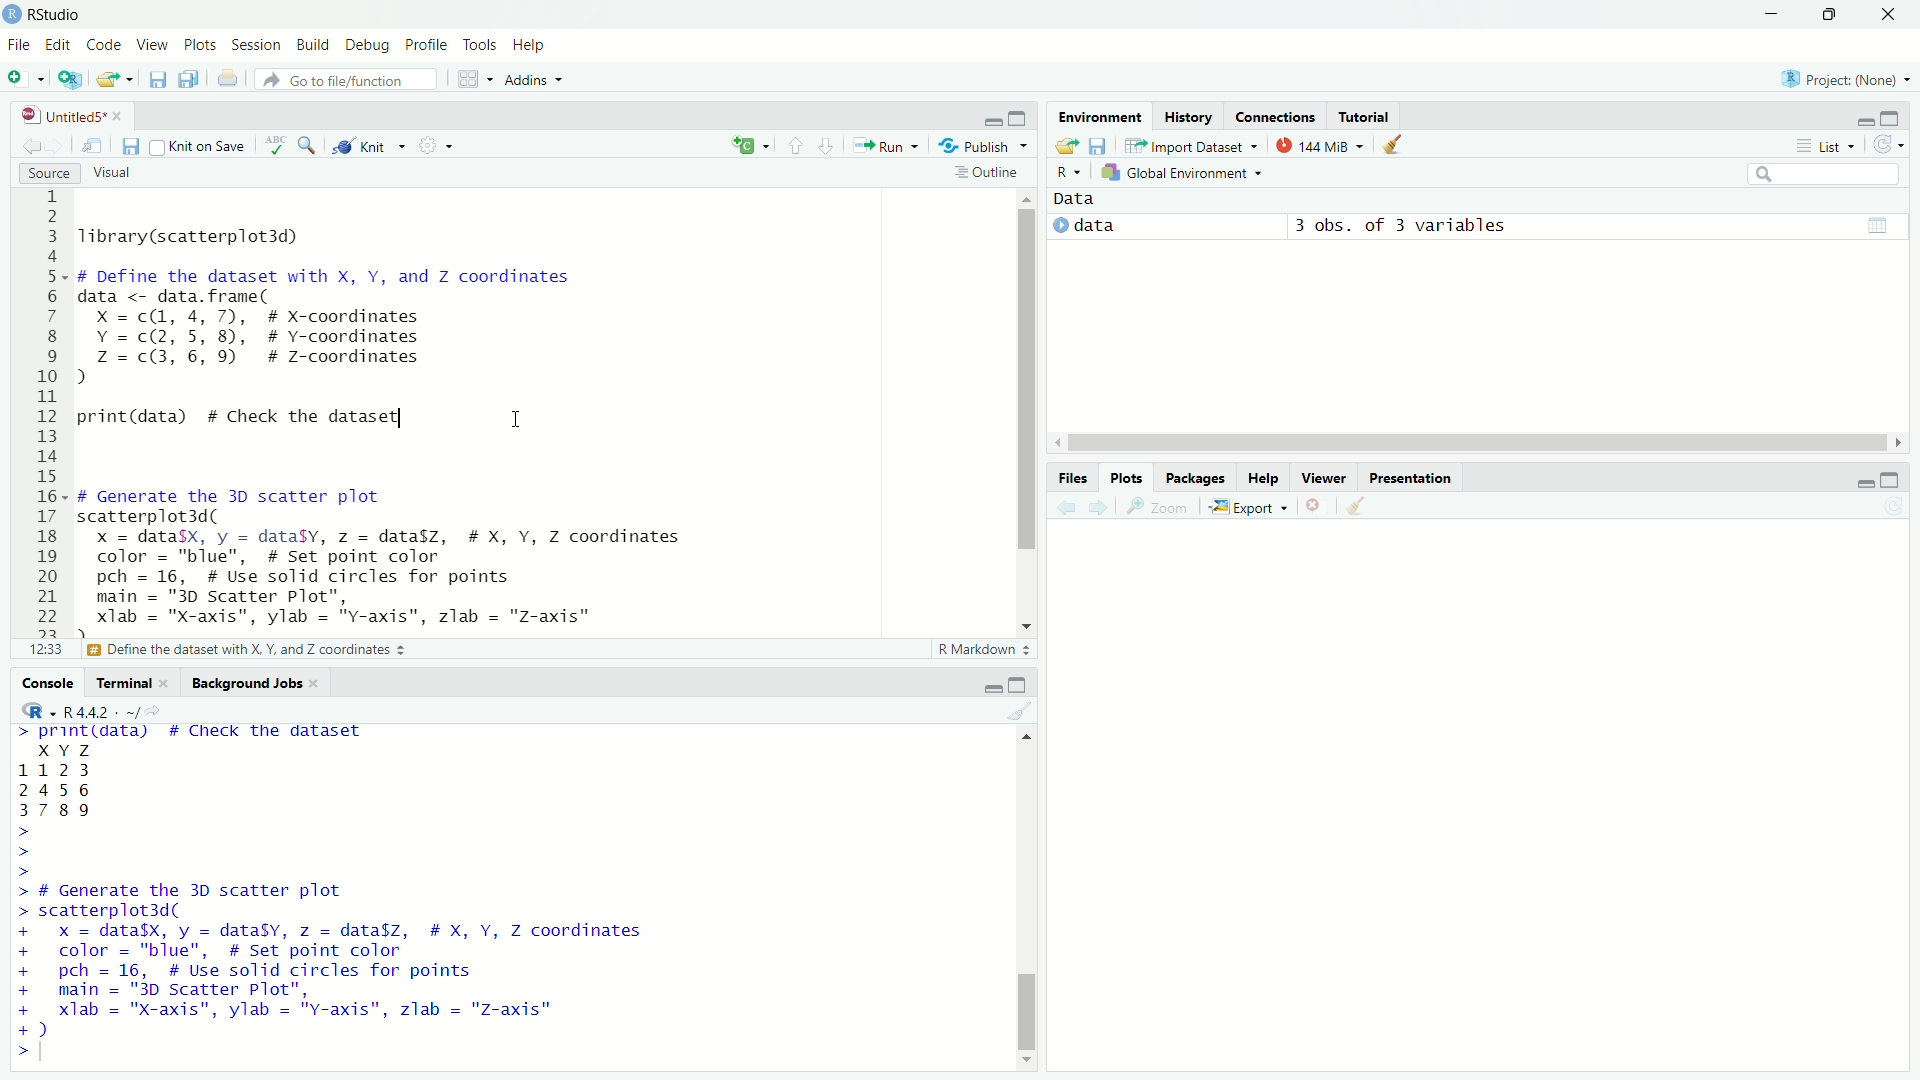  What do you see at coordinates (1402, 224) in the screenshot?
I see `3 obs. of 3 variables` at bounding box center [1402, 224].